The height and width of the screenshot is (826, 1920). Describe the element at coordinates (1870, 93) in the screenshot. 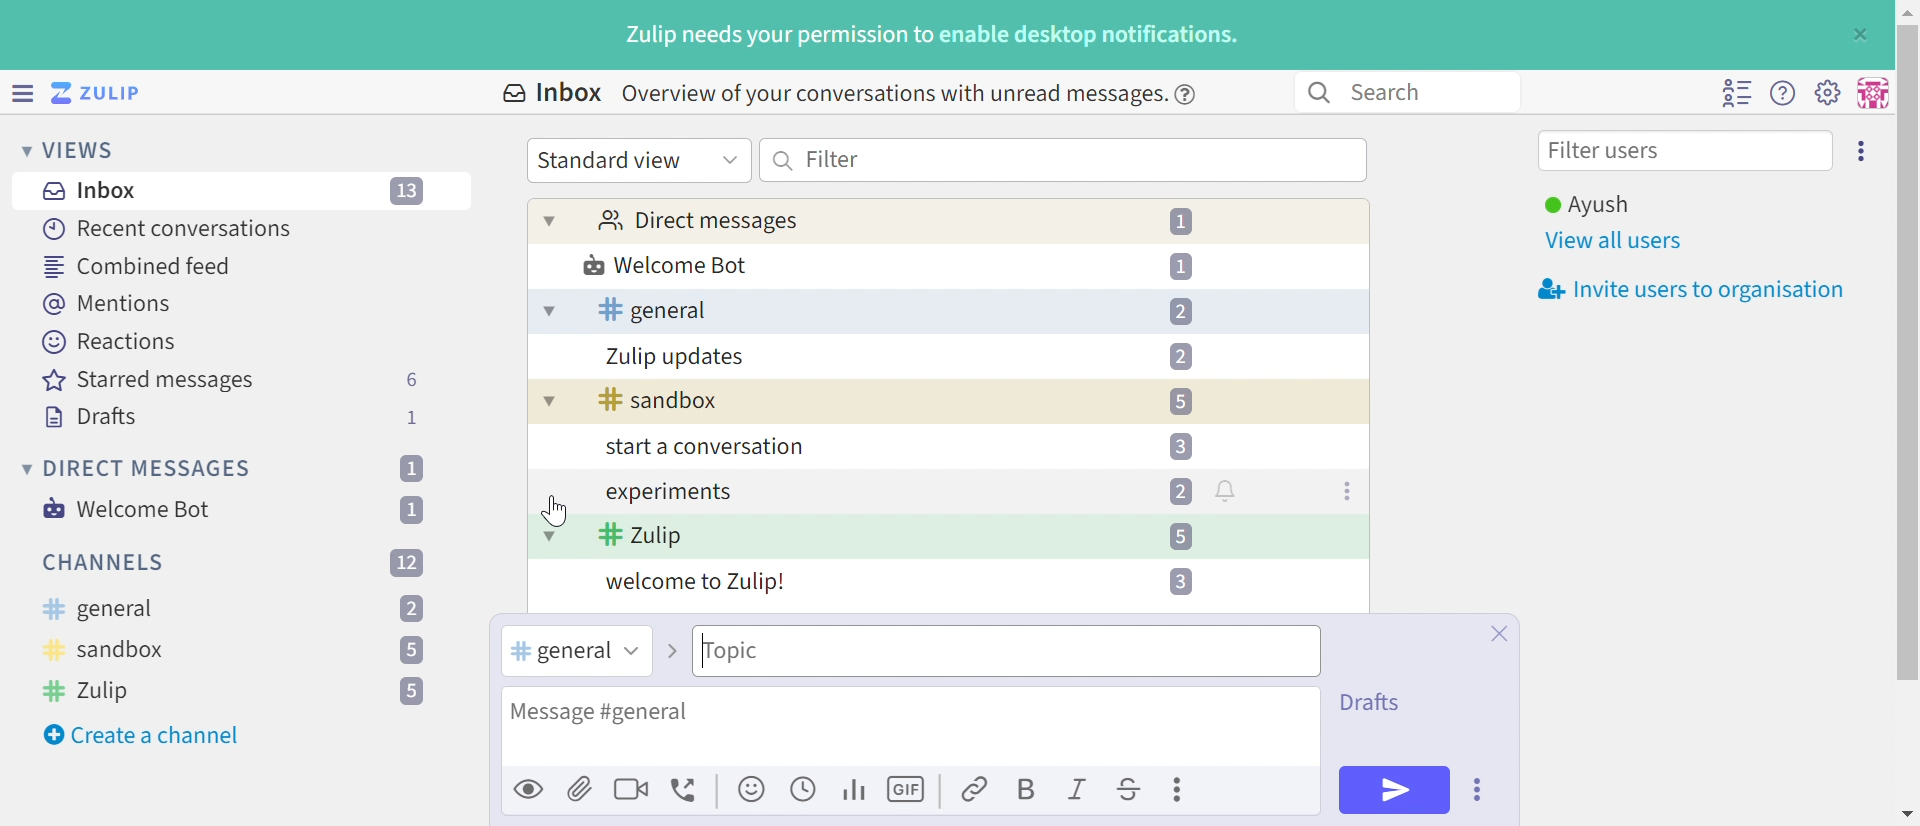

I see `Personal menu` at that location.